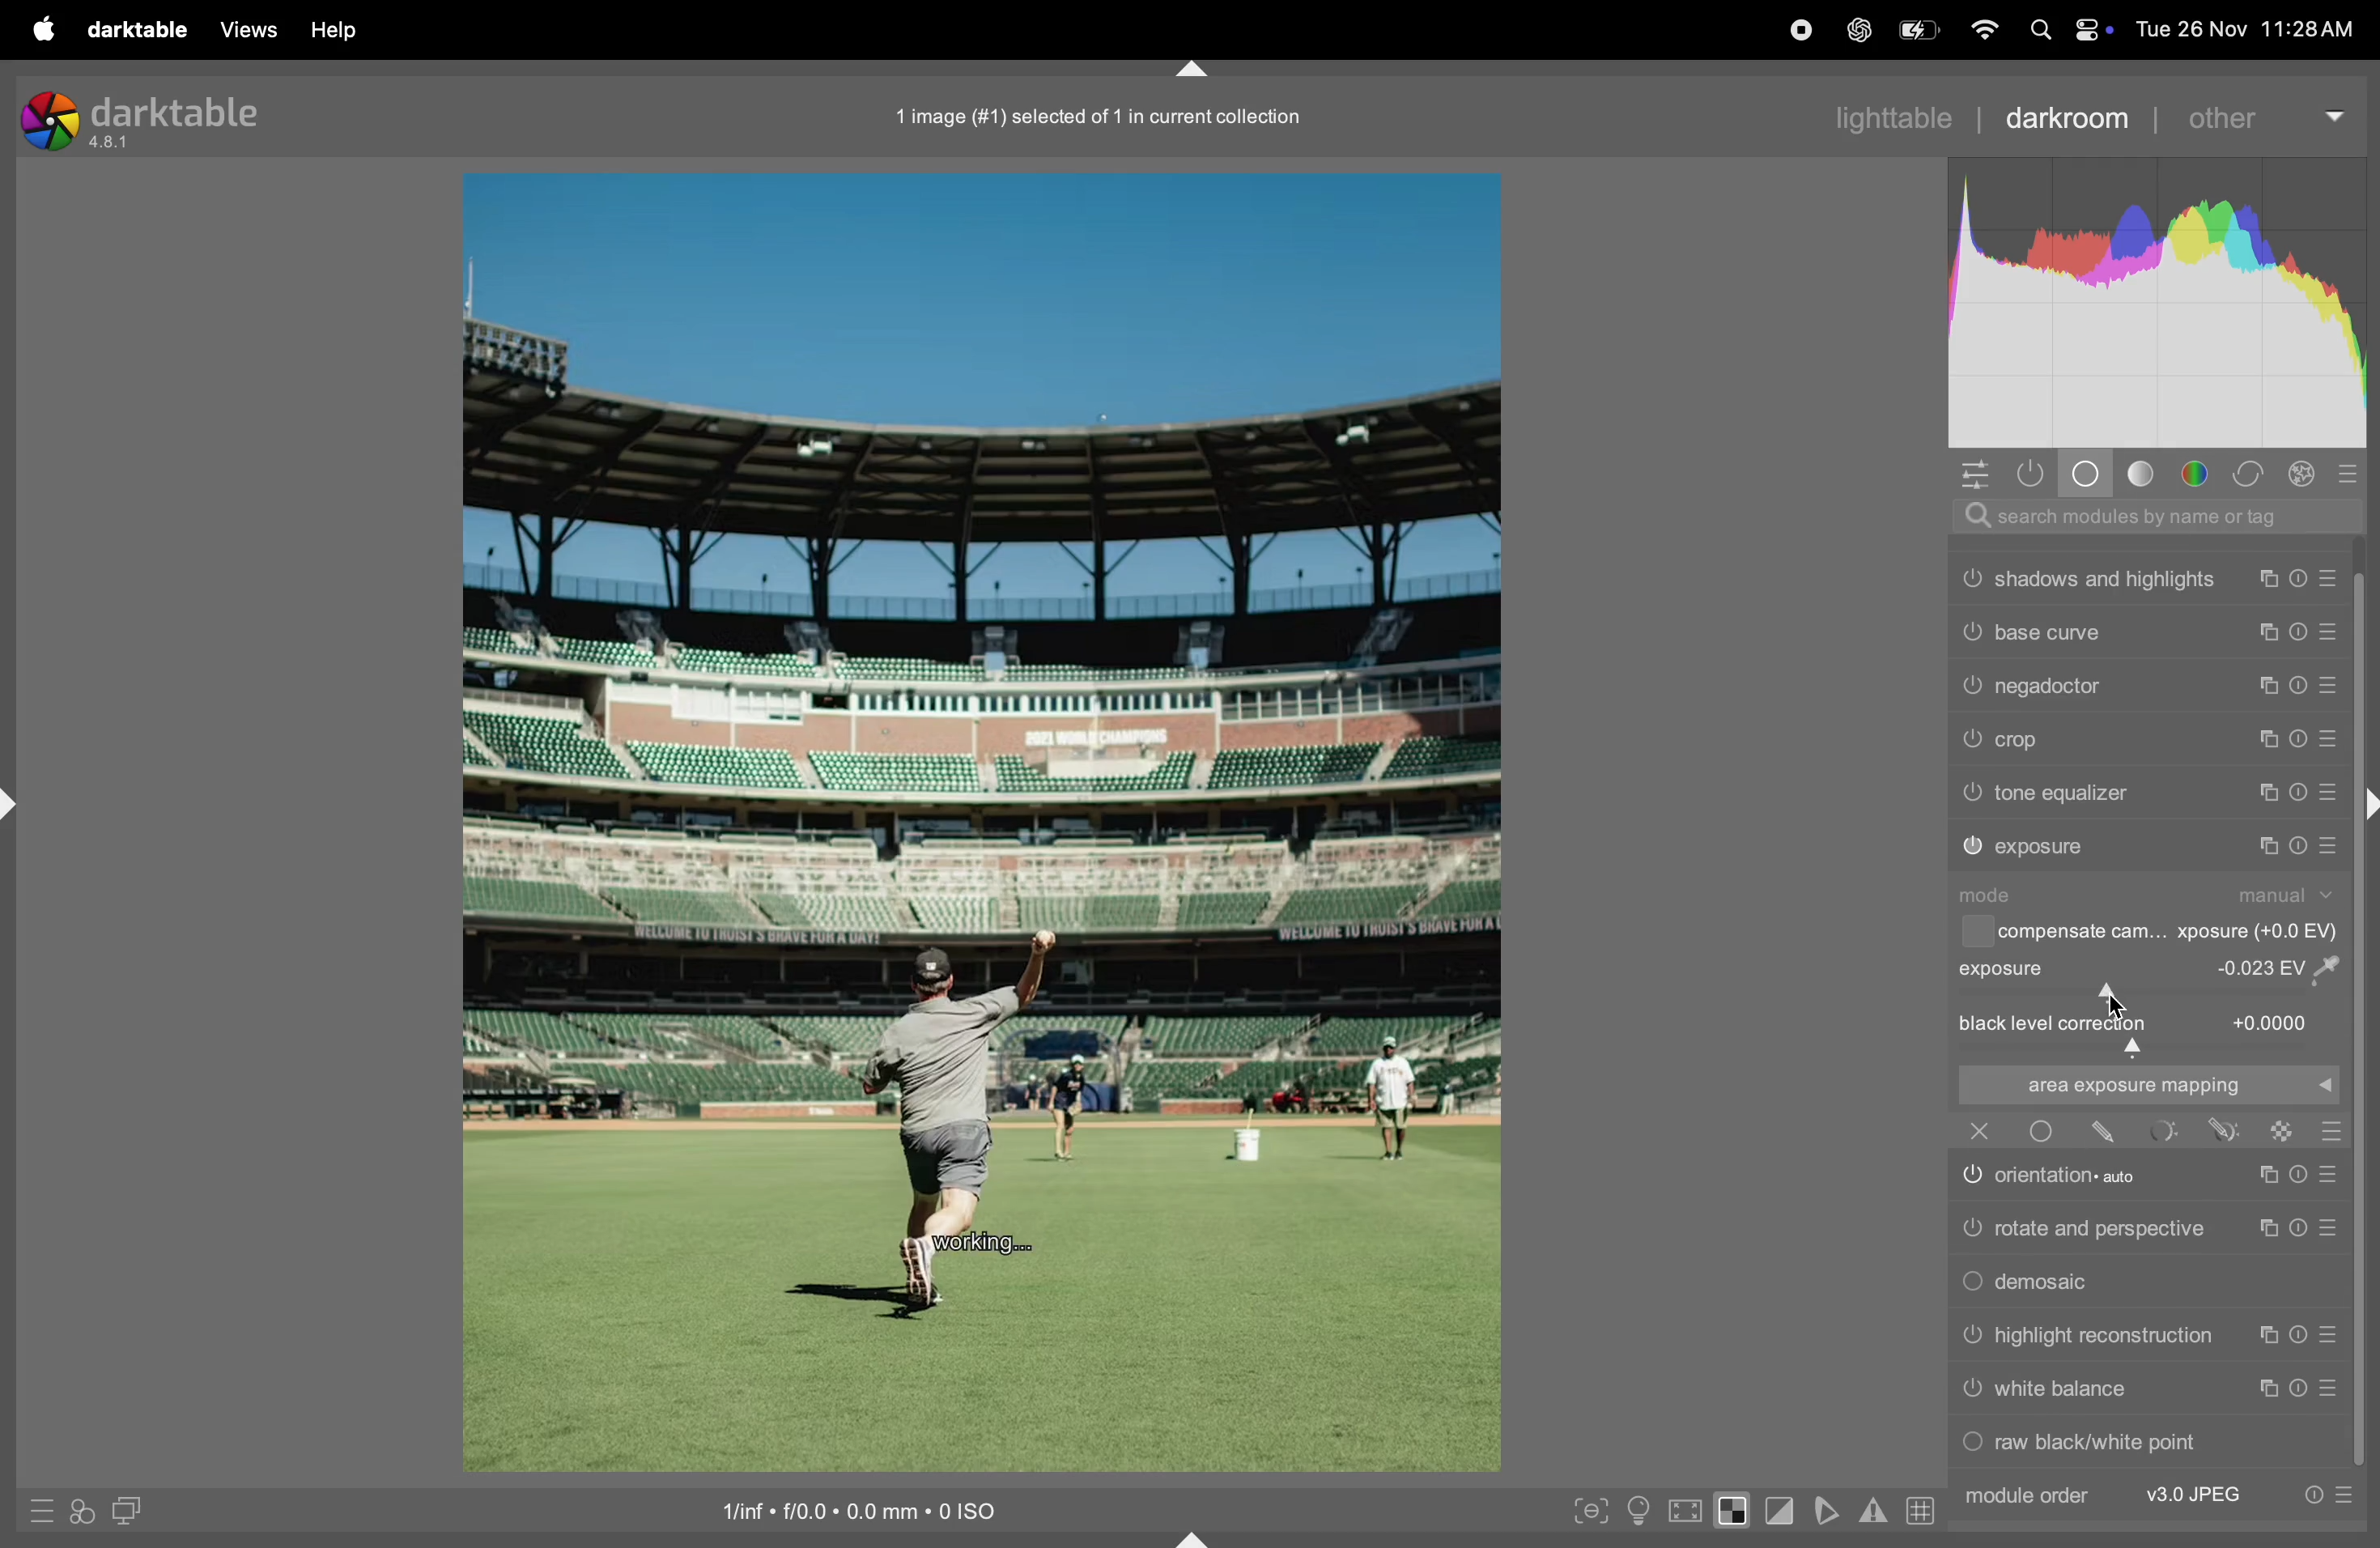 Image resolution: width=2380 pixels, height=1548 pixels. What do you see at coordinates (2296, 1336) in the screenshot?
I see `reset Preset` at bounding box center [2296, 1336].